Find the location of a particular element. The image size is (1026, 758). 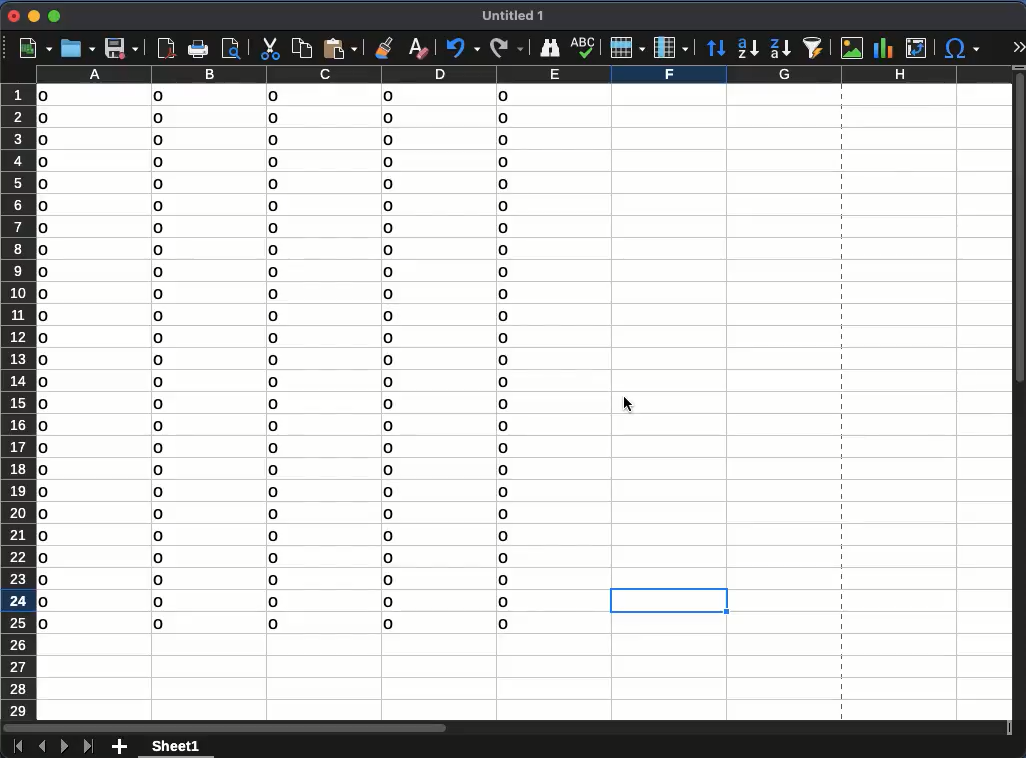

descending is located at coordinates (780, 48).